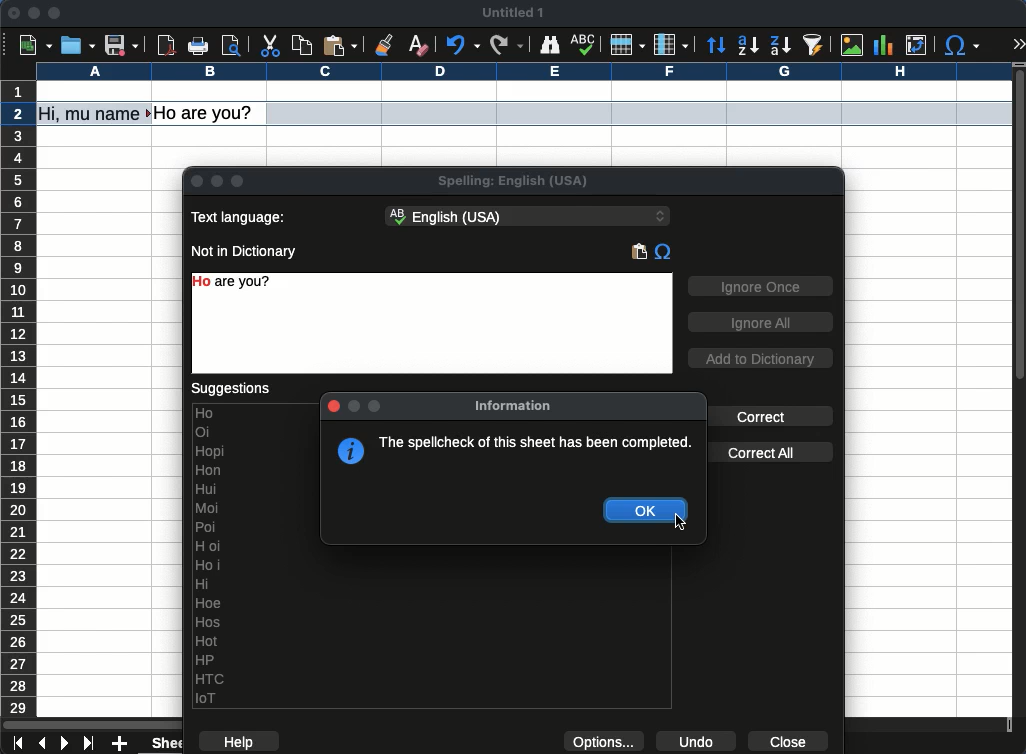  Describe the element at coordinates (512, 405) in the screenshot. I see `information` at that location.